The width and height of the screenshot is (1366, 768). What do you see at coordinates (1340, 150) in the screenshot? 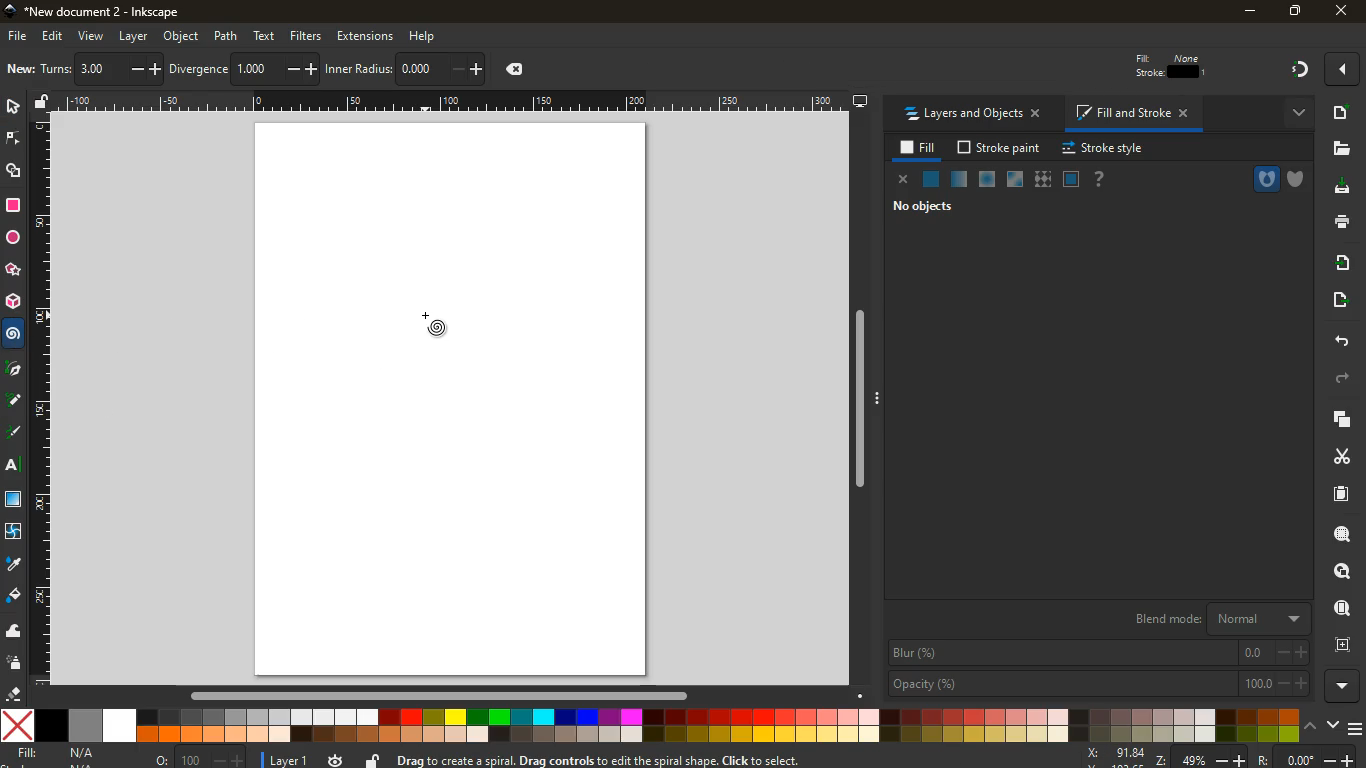
I see `file` at bounding box center [1340, 150].